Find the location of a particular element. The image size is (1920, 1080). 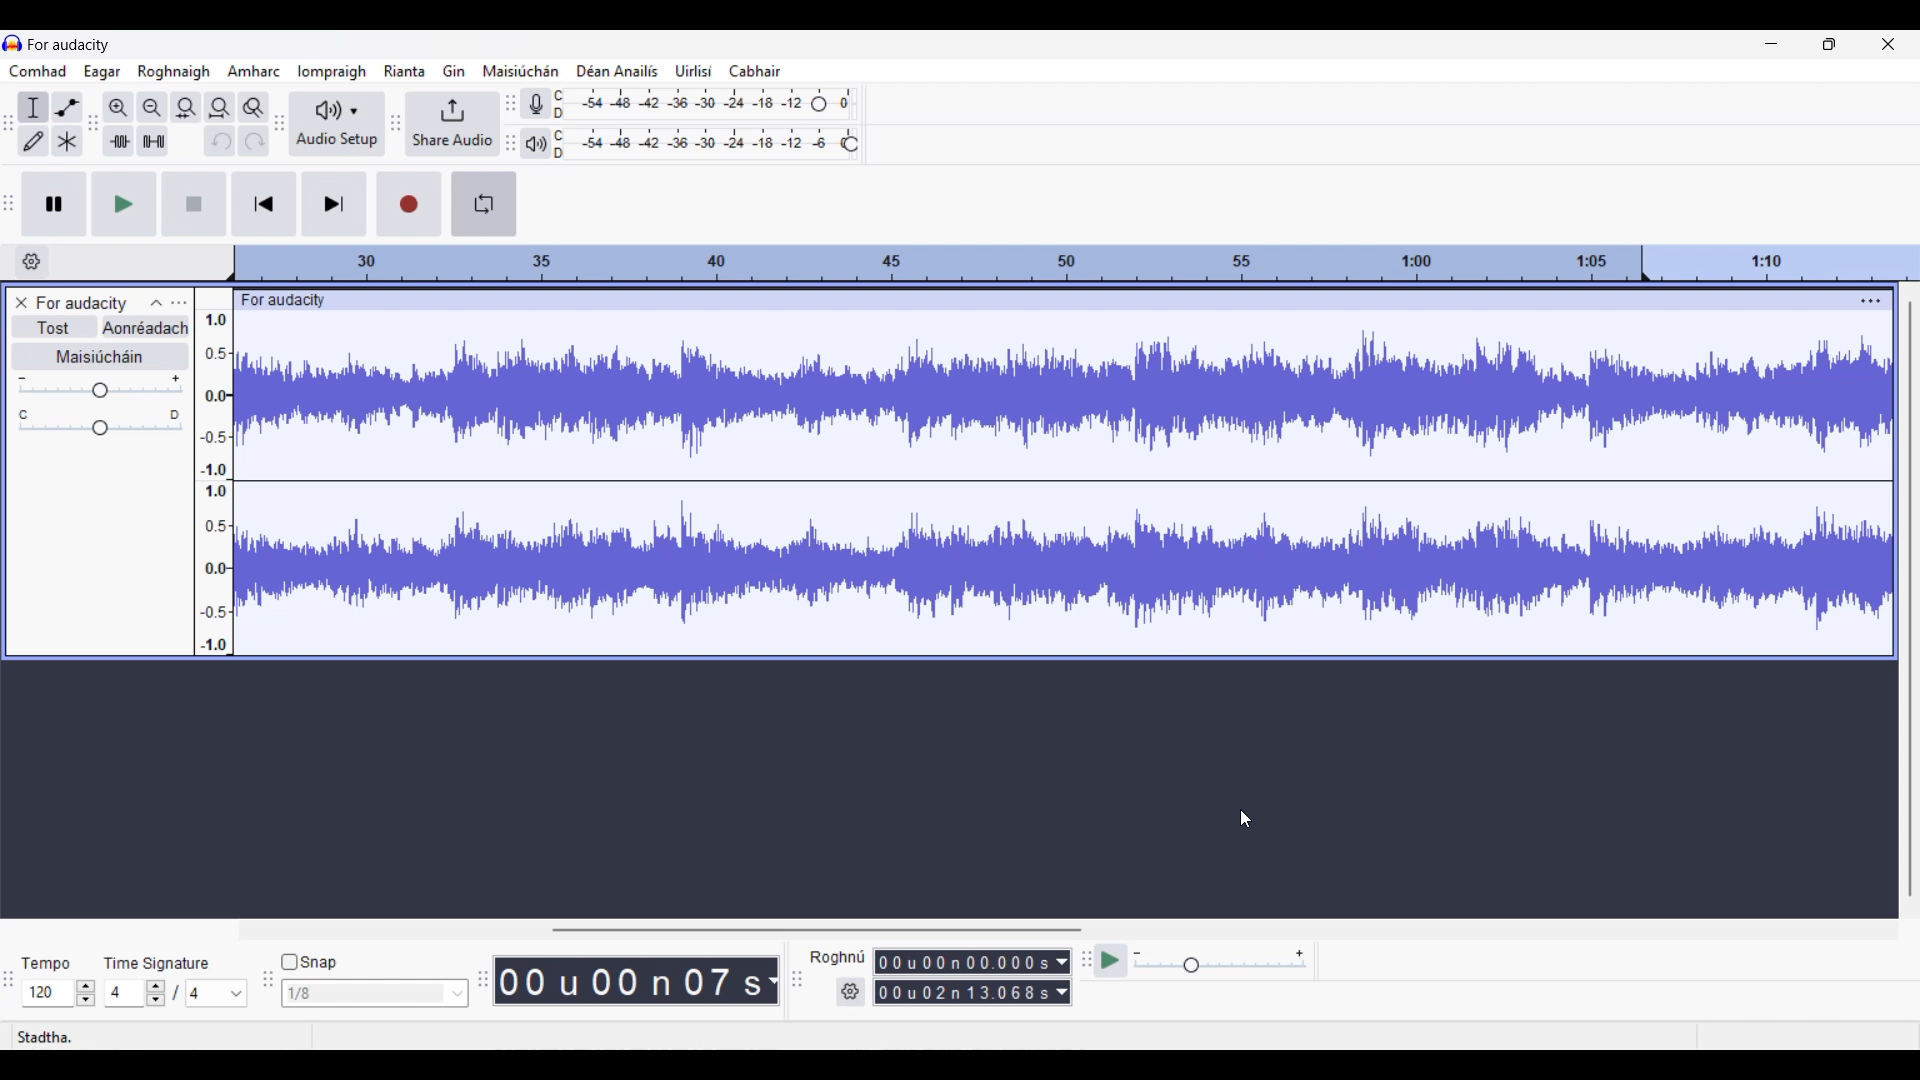

Undo is located at coordinates (218, 140).